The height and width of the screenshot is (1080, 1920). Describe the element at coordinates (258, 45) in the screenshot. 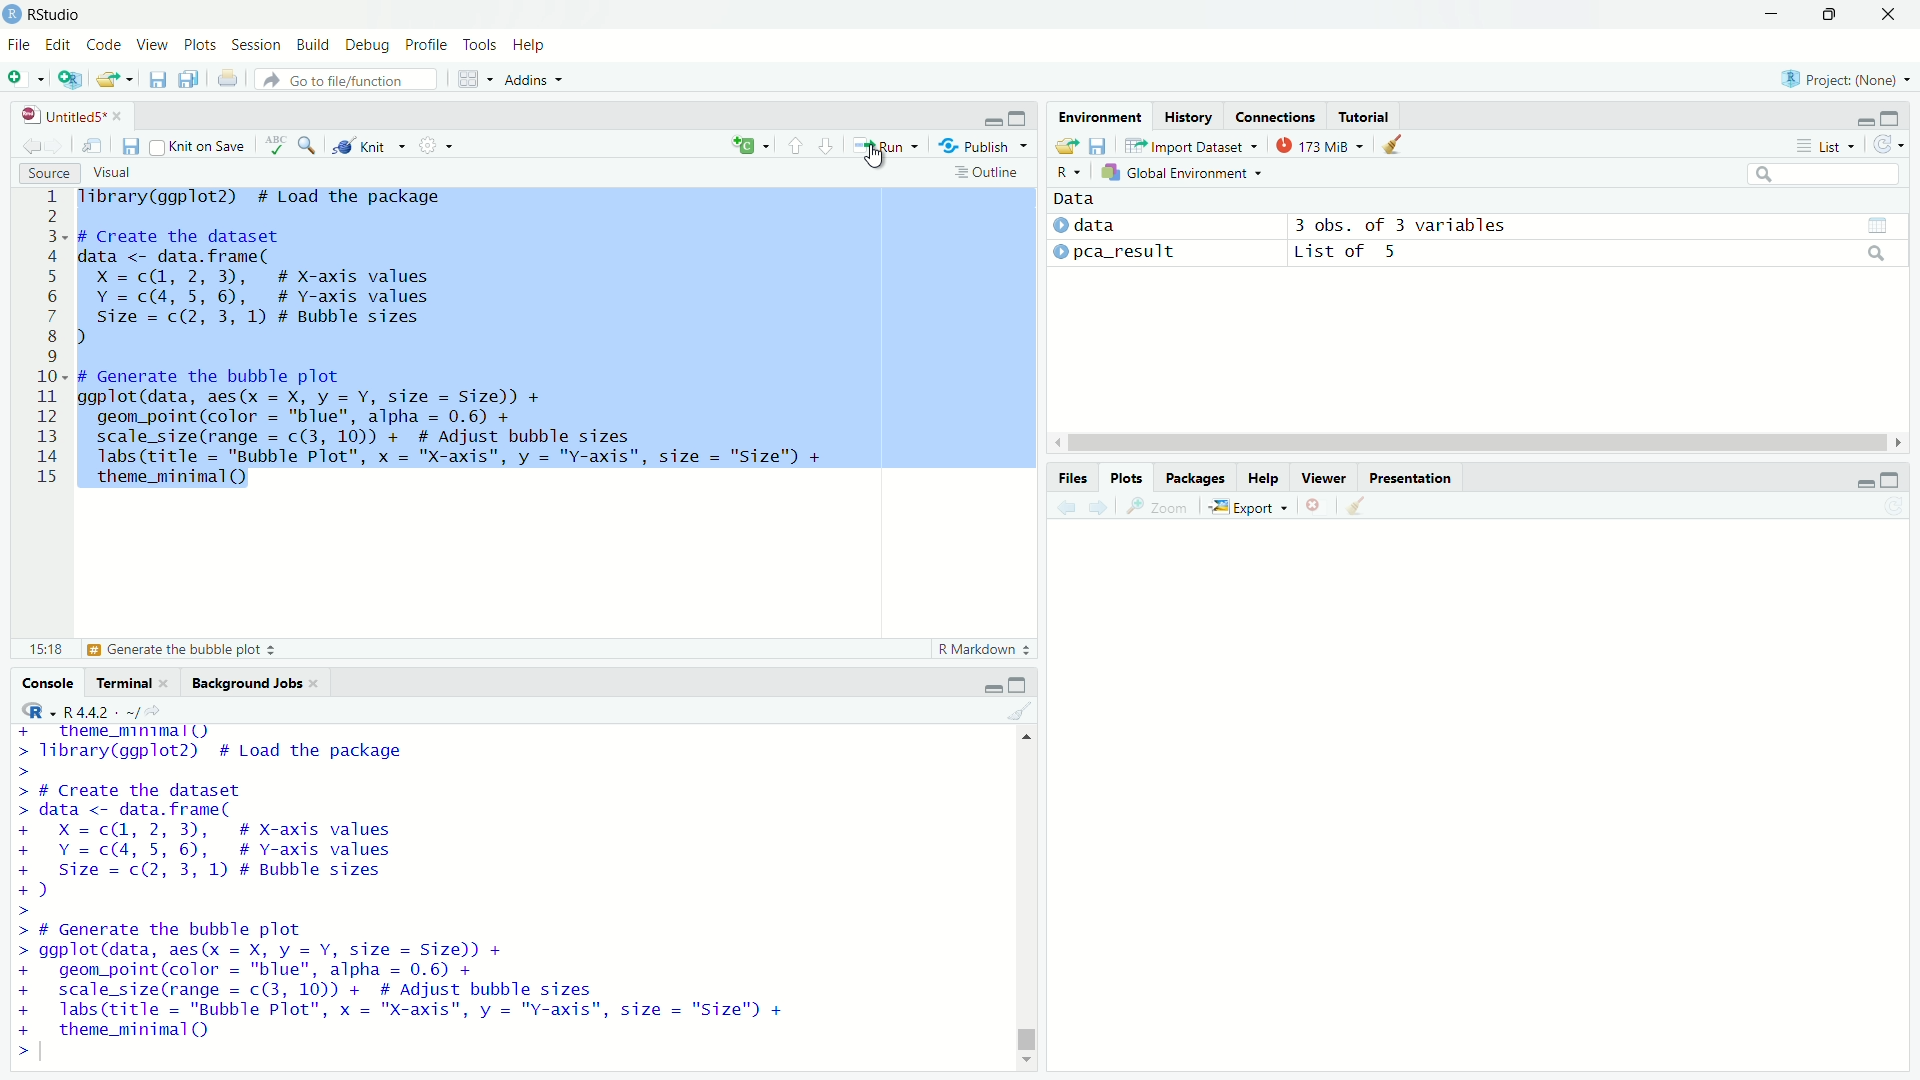

I see `Session` at that location.